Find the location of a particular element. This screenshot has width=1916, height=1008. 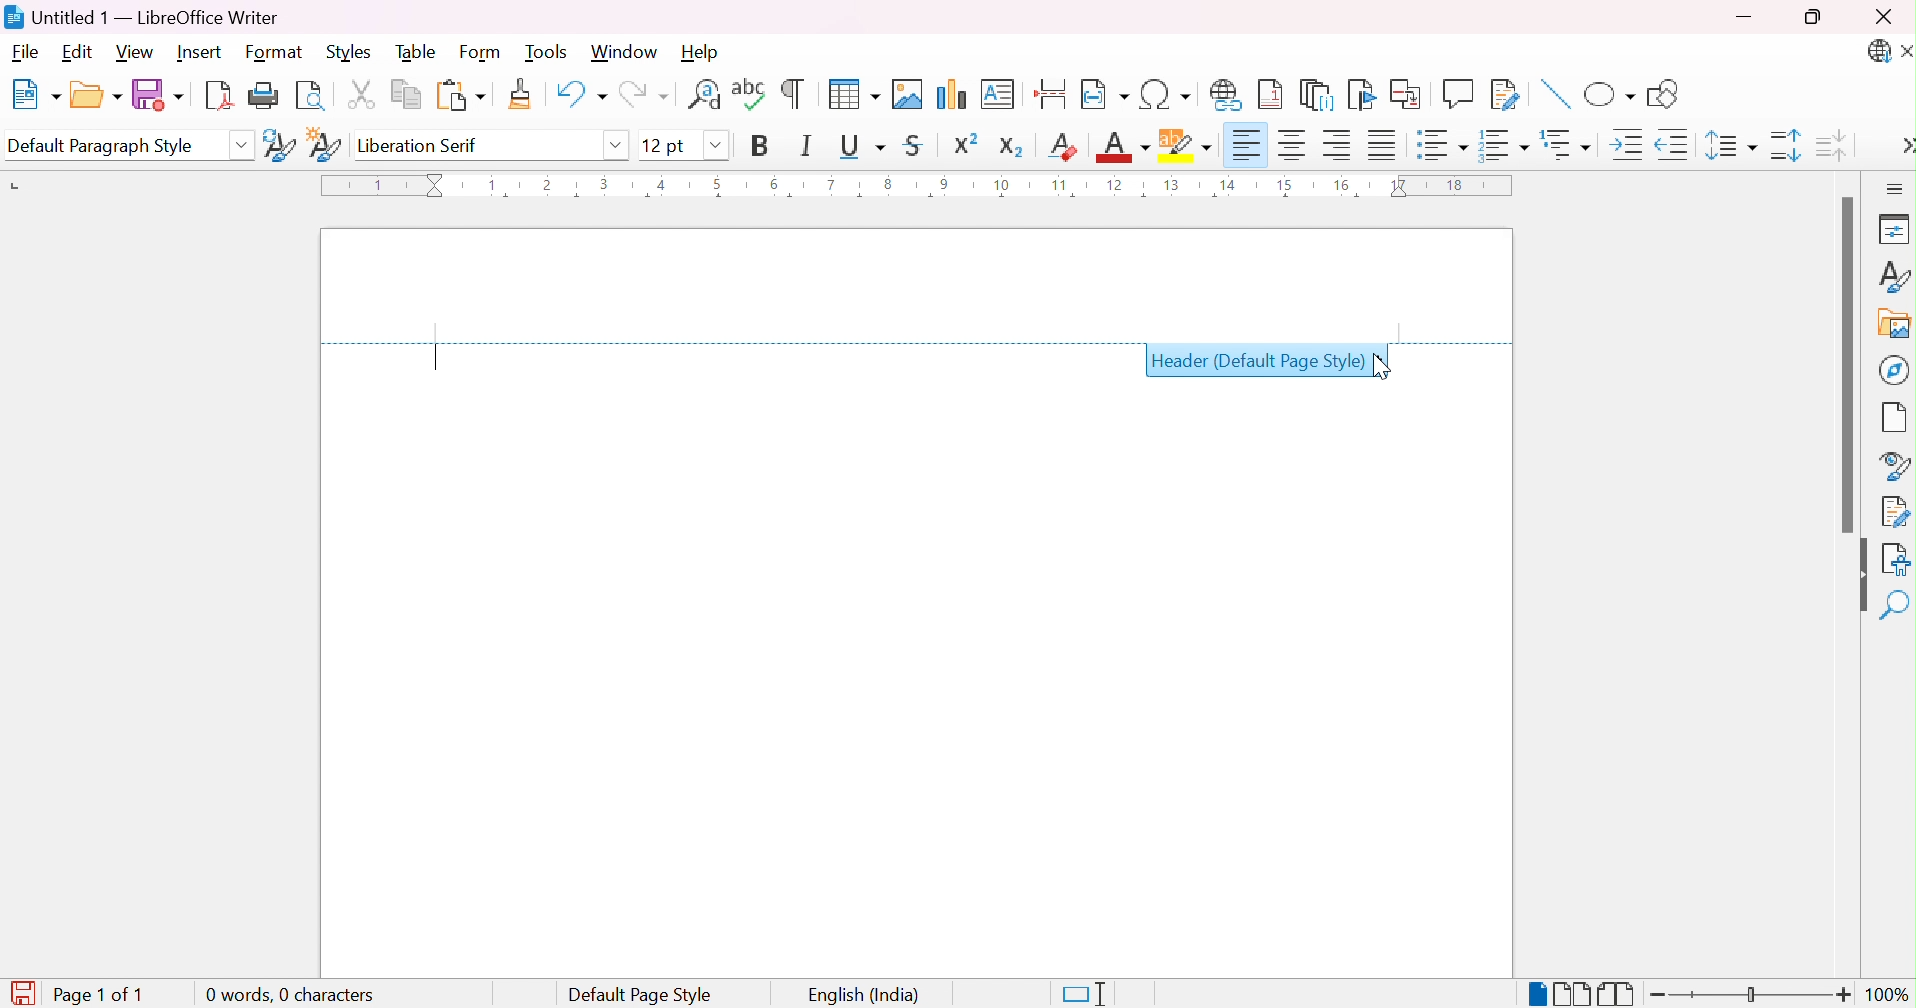

12 pt is located at coordinates (662, 144).